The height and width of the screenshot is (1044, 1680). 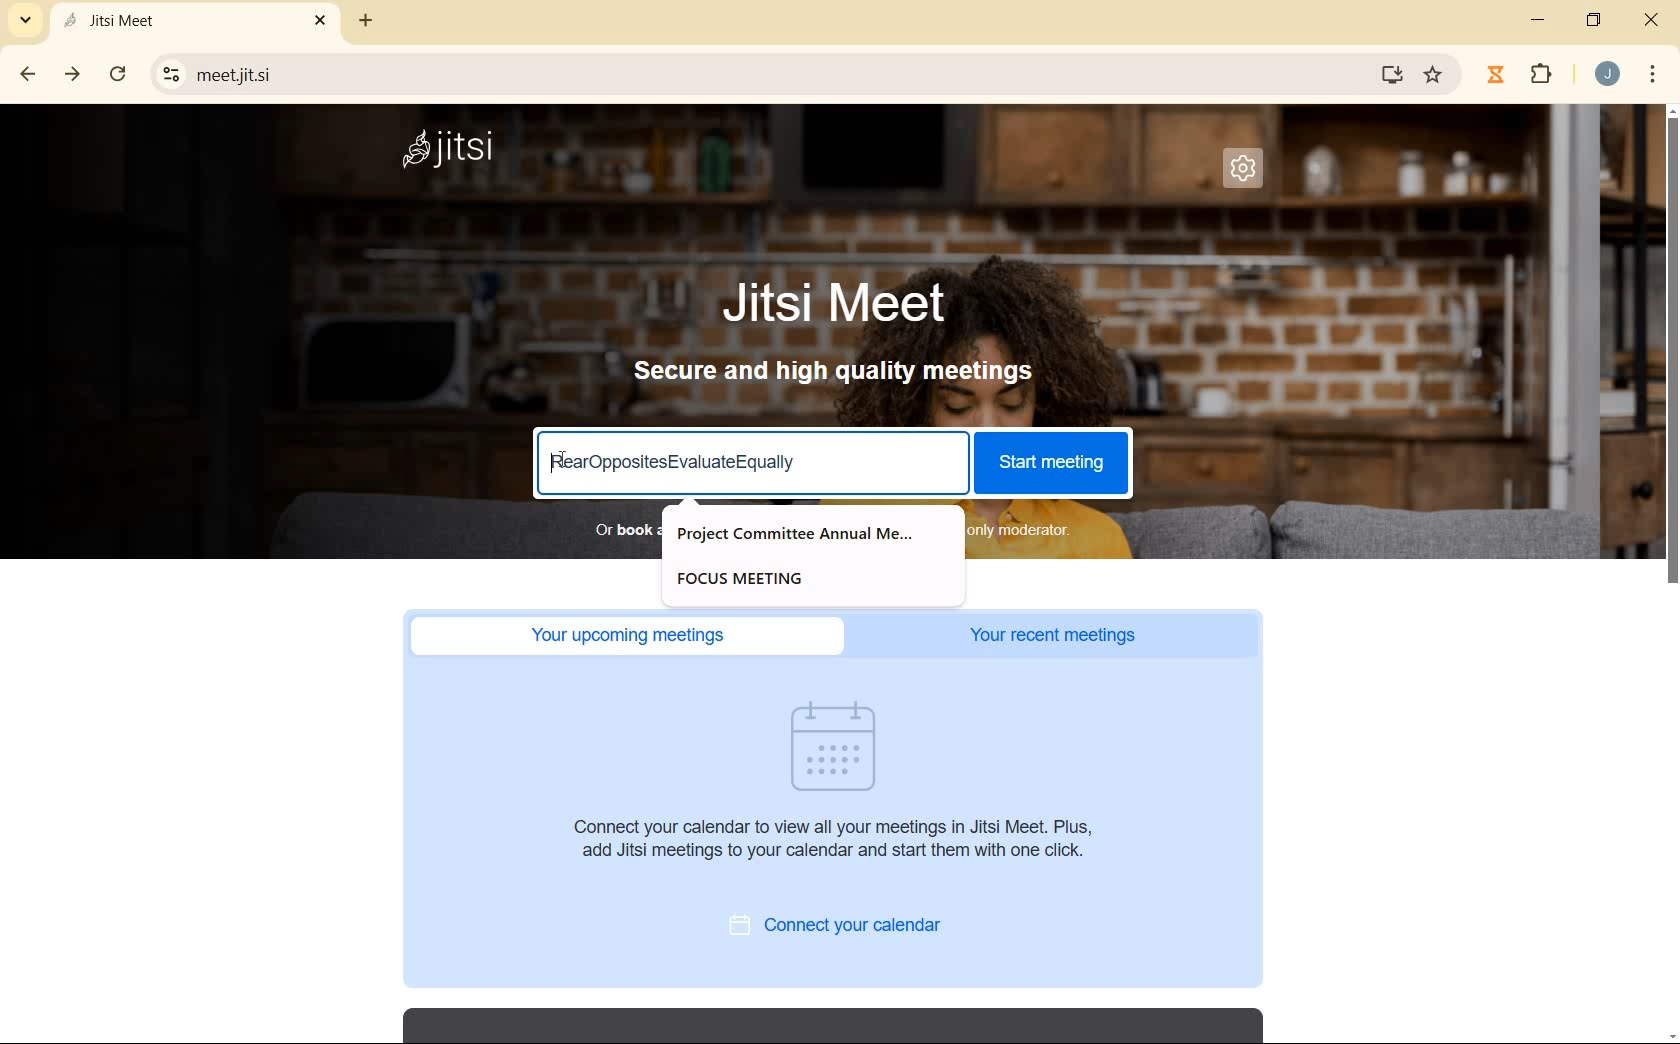 What do you see at coordinates (1252, 174) in the screenshot?
I see `SETTINGS` at bounding box center [1252, 174].